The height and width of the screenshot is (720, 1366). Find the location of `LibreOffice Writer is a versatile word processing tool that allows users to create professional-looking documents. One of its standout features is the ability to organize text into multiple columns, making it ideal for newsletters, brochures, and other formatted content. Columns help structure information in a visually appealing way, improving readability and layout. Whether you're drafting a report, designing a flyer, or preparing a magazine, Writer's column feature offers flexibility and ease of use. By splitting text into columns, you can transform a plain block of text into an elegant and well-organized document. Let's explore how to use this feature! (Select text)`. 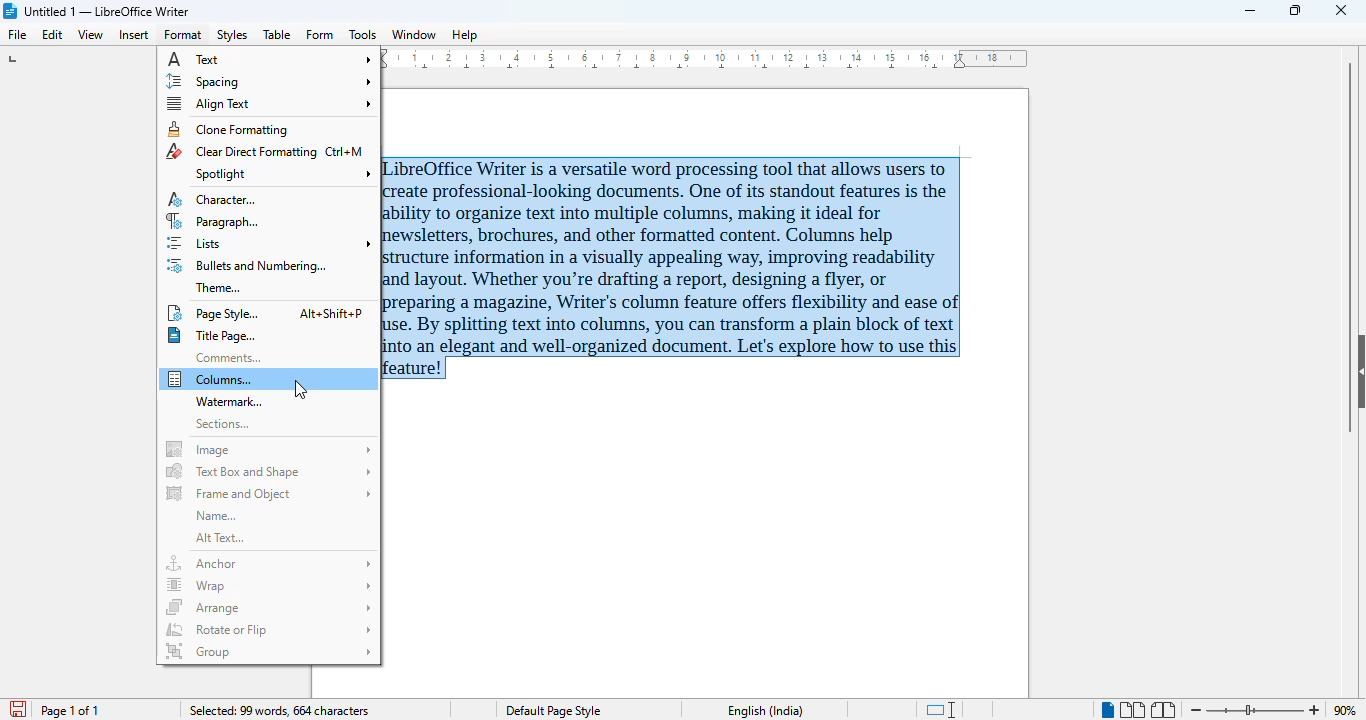

LibreOffice Writer is a versatile word processing tool that allows users to create professional-looking documents. One of its standout features is the ability to organize text into multiple columns, making it ideal for newsletters, brochures, and other formatted content. Columns help structure information in a visually appealing way, improving readability and layout. Whether you're drafting a report, designing a flyer, or preparing a magazine, Writer's column feature offers flexibility and ease of use. By splitting text into columns, you can transform a plain block of text into an elegant and well-organized document. Let's explore how to use this feature! (Select text) is located at coordinates (683, 268).